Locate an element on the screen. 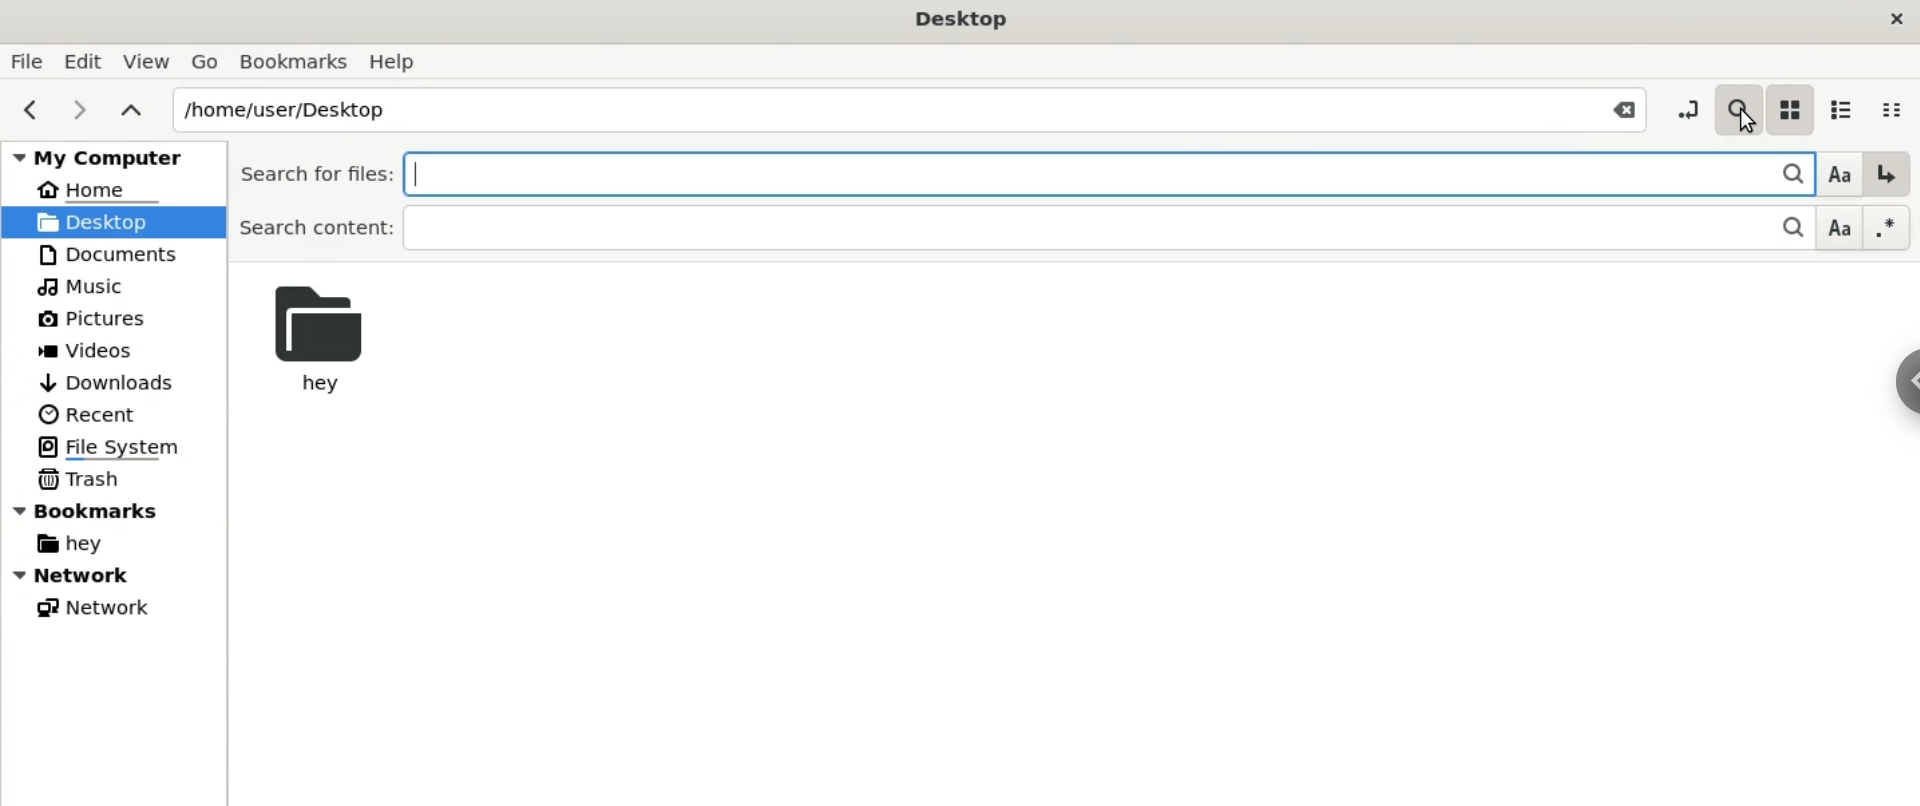  list view is located at coordinates (1839, 105).